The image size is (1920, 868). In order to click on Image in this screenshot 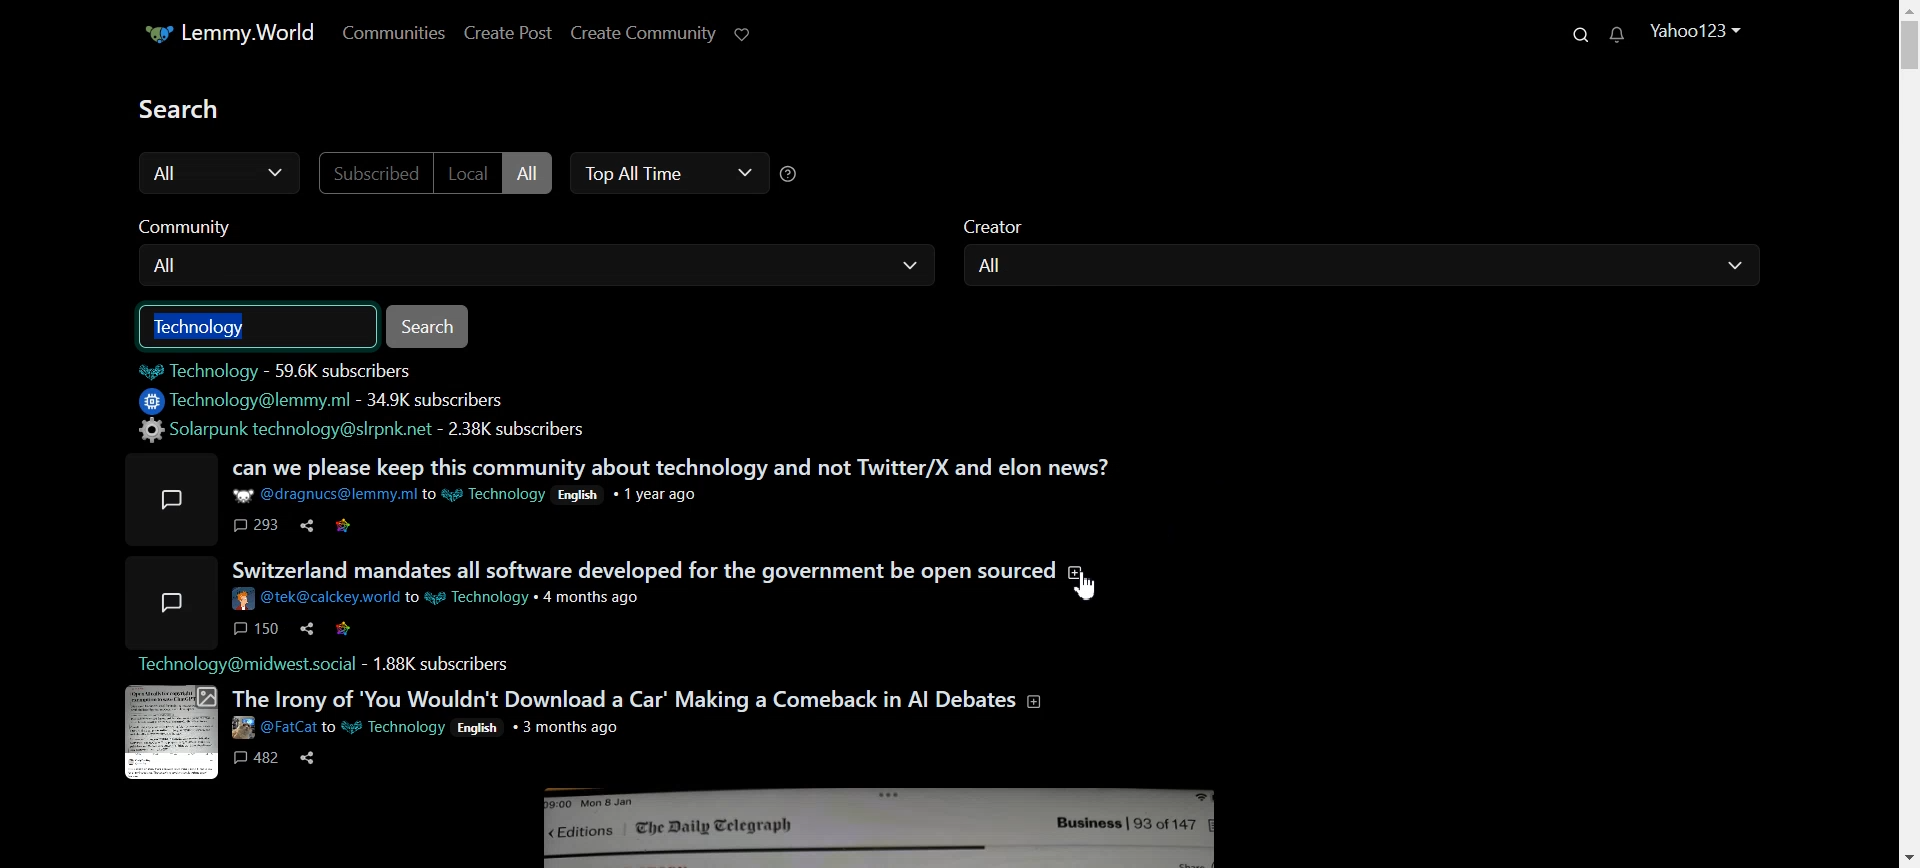, I will do `click(878, 823)`.